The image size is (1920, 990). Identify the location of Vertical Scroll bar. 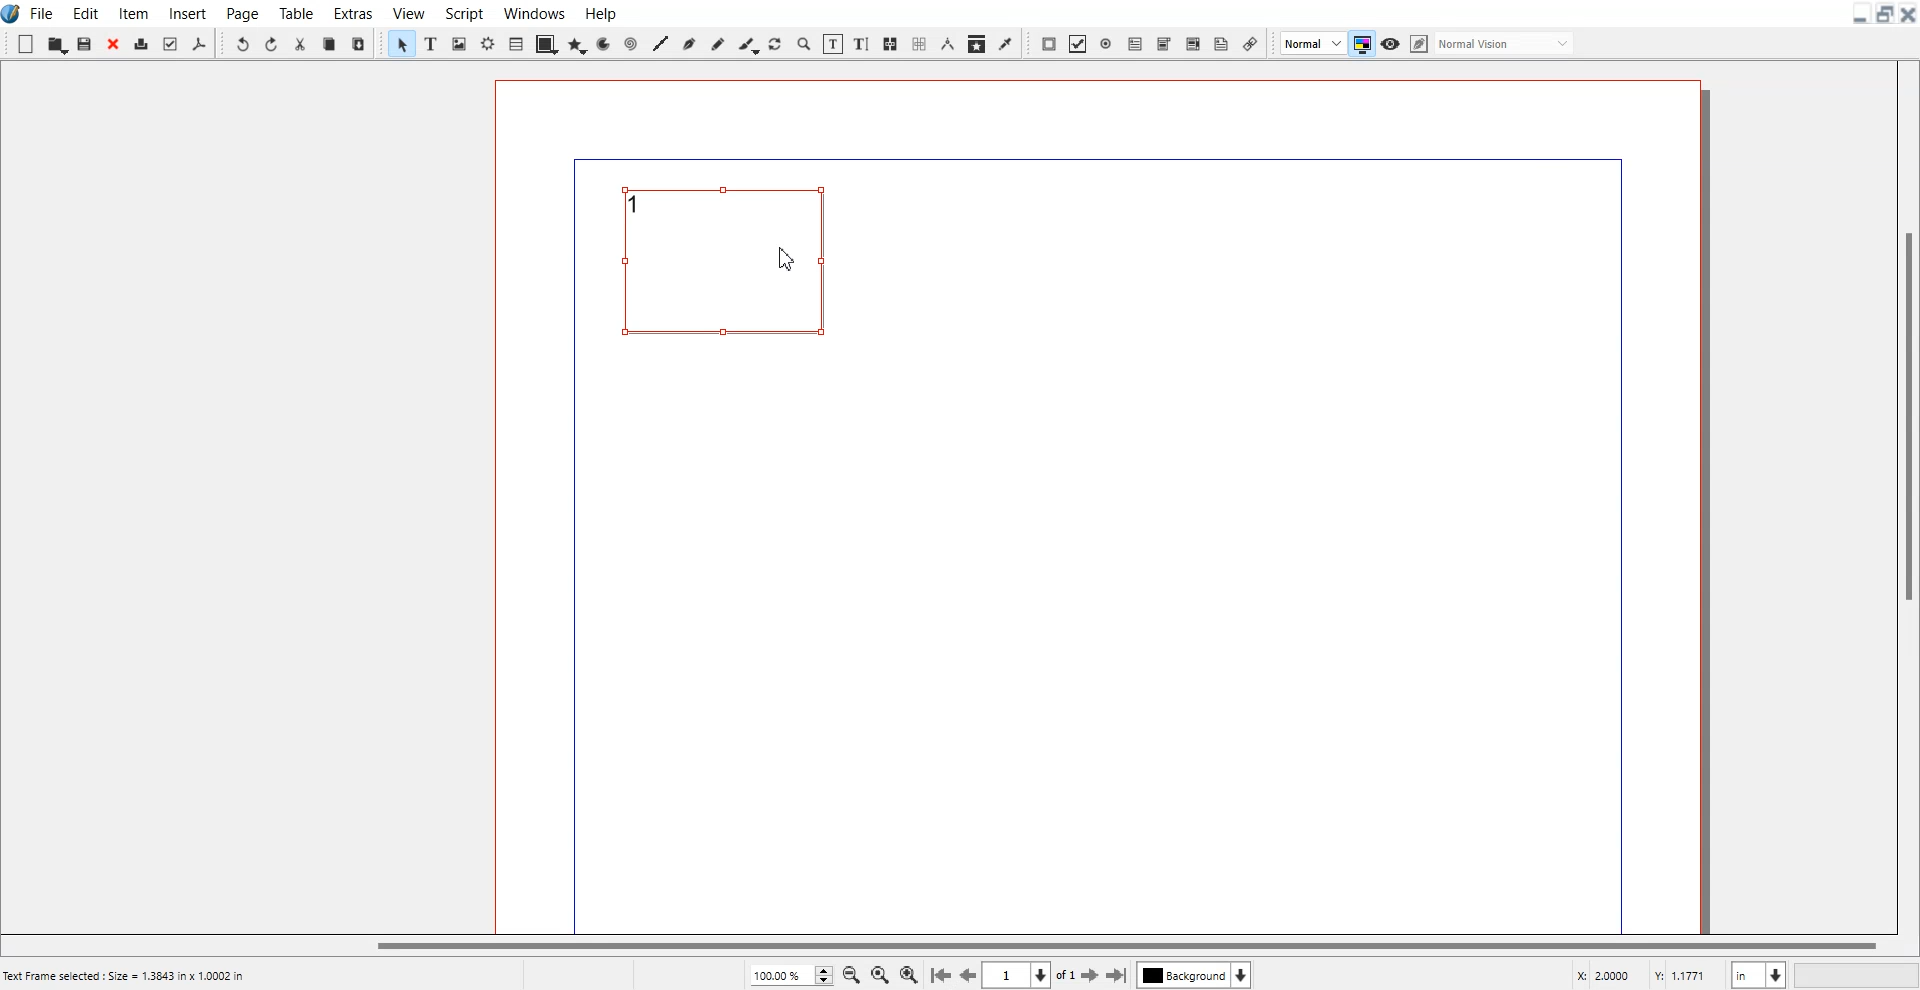
(1906, 494).